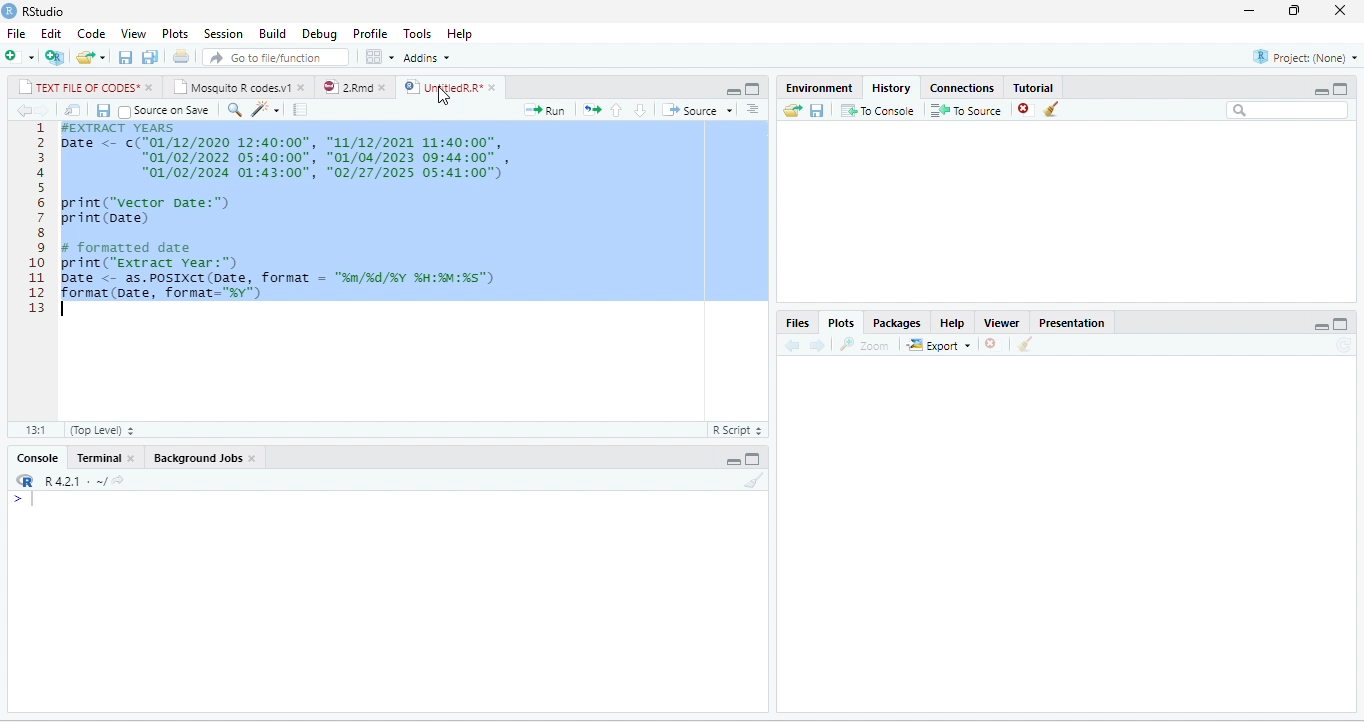  Describe the element at coordinates (1026, 109) in the screenshot. I see `close file` at that location.